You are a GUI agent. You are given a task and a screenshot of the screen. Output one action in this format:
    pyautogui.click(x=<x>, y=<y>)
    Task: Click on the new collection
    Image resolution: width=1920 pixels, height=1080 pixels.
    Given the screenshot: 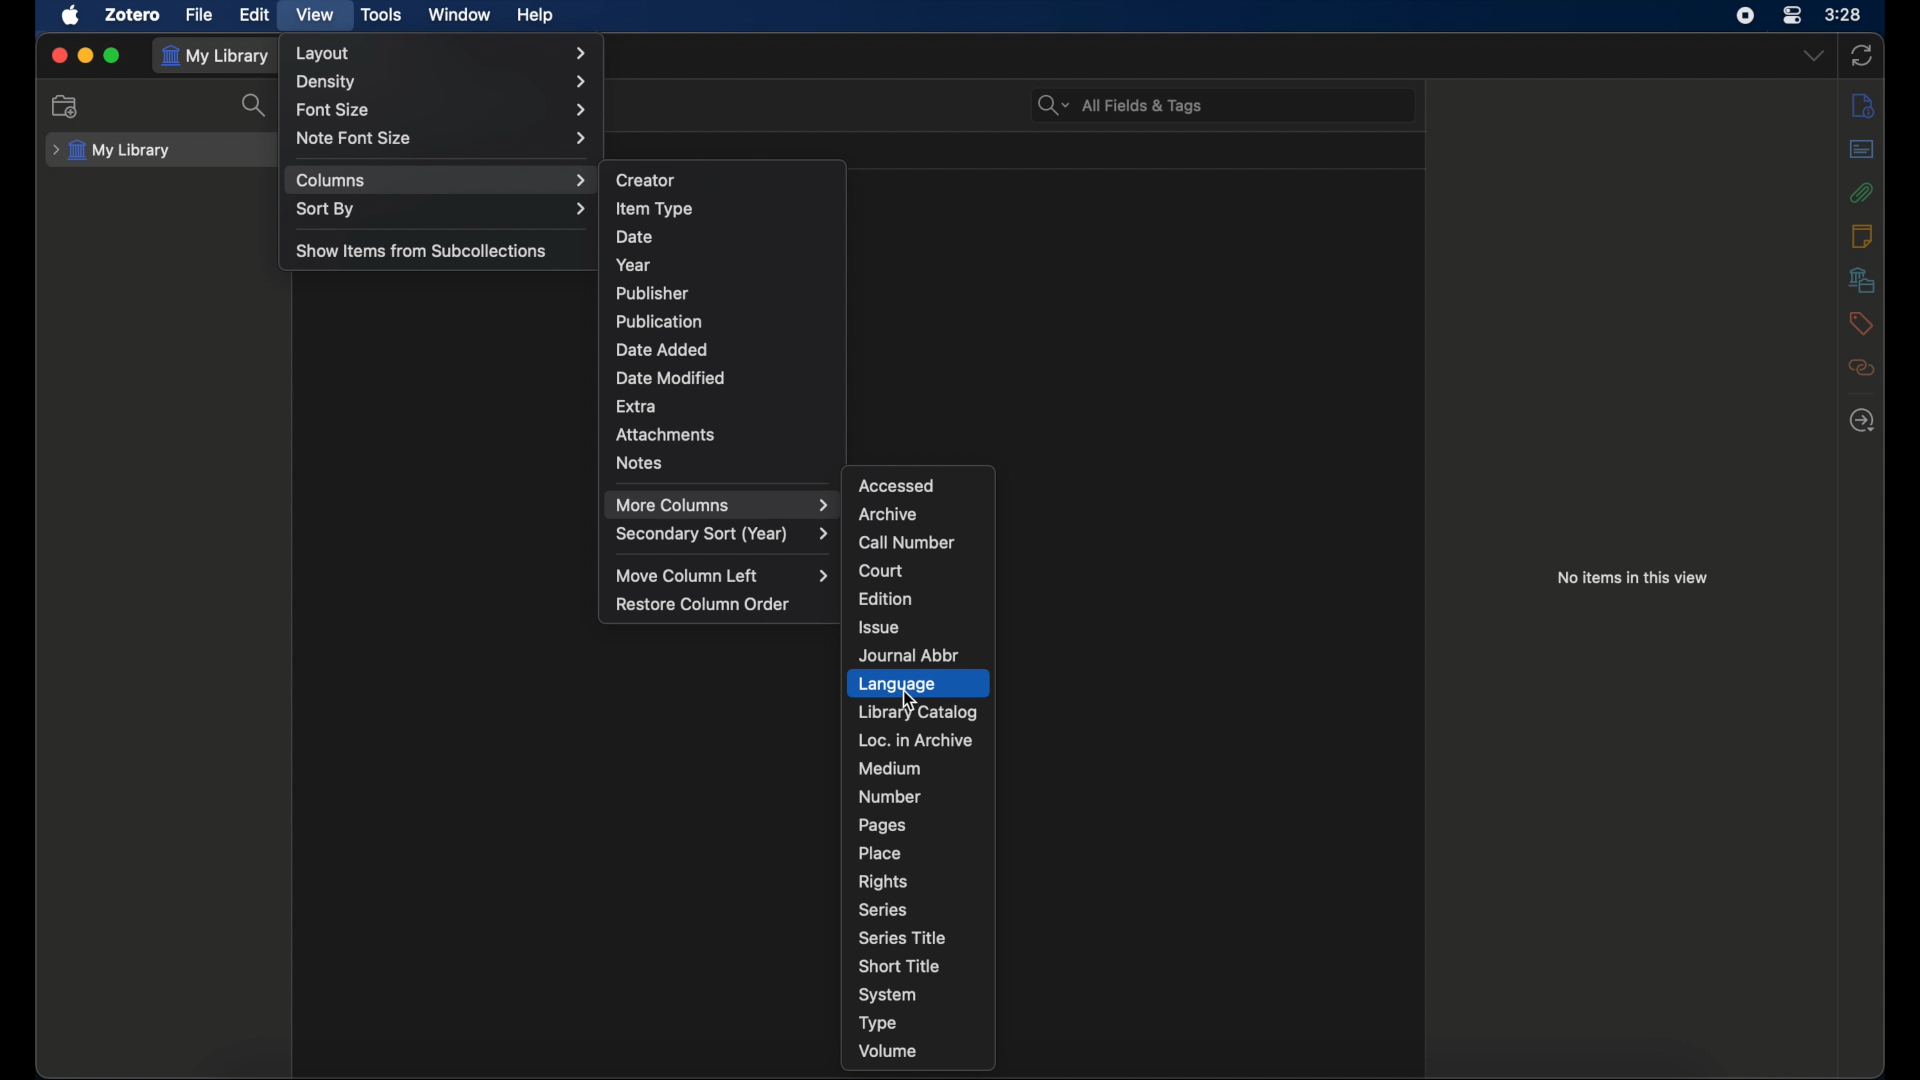 What is the action you would take?
    pyautogui.click(x=67, y=107)
    